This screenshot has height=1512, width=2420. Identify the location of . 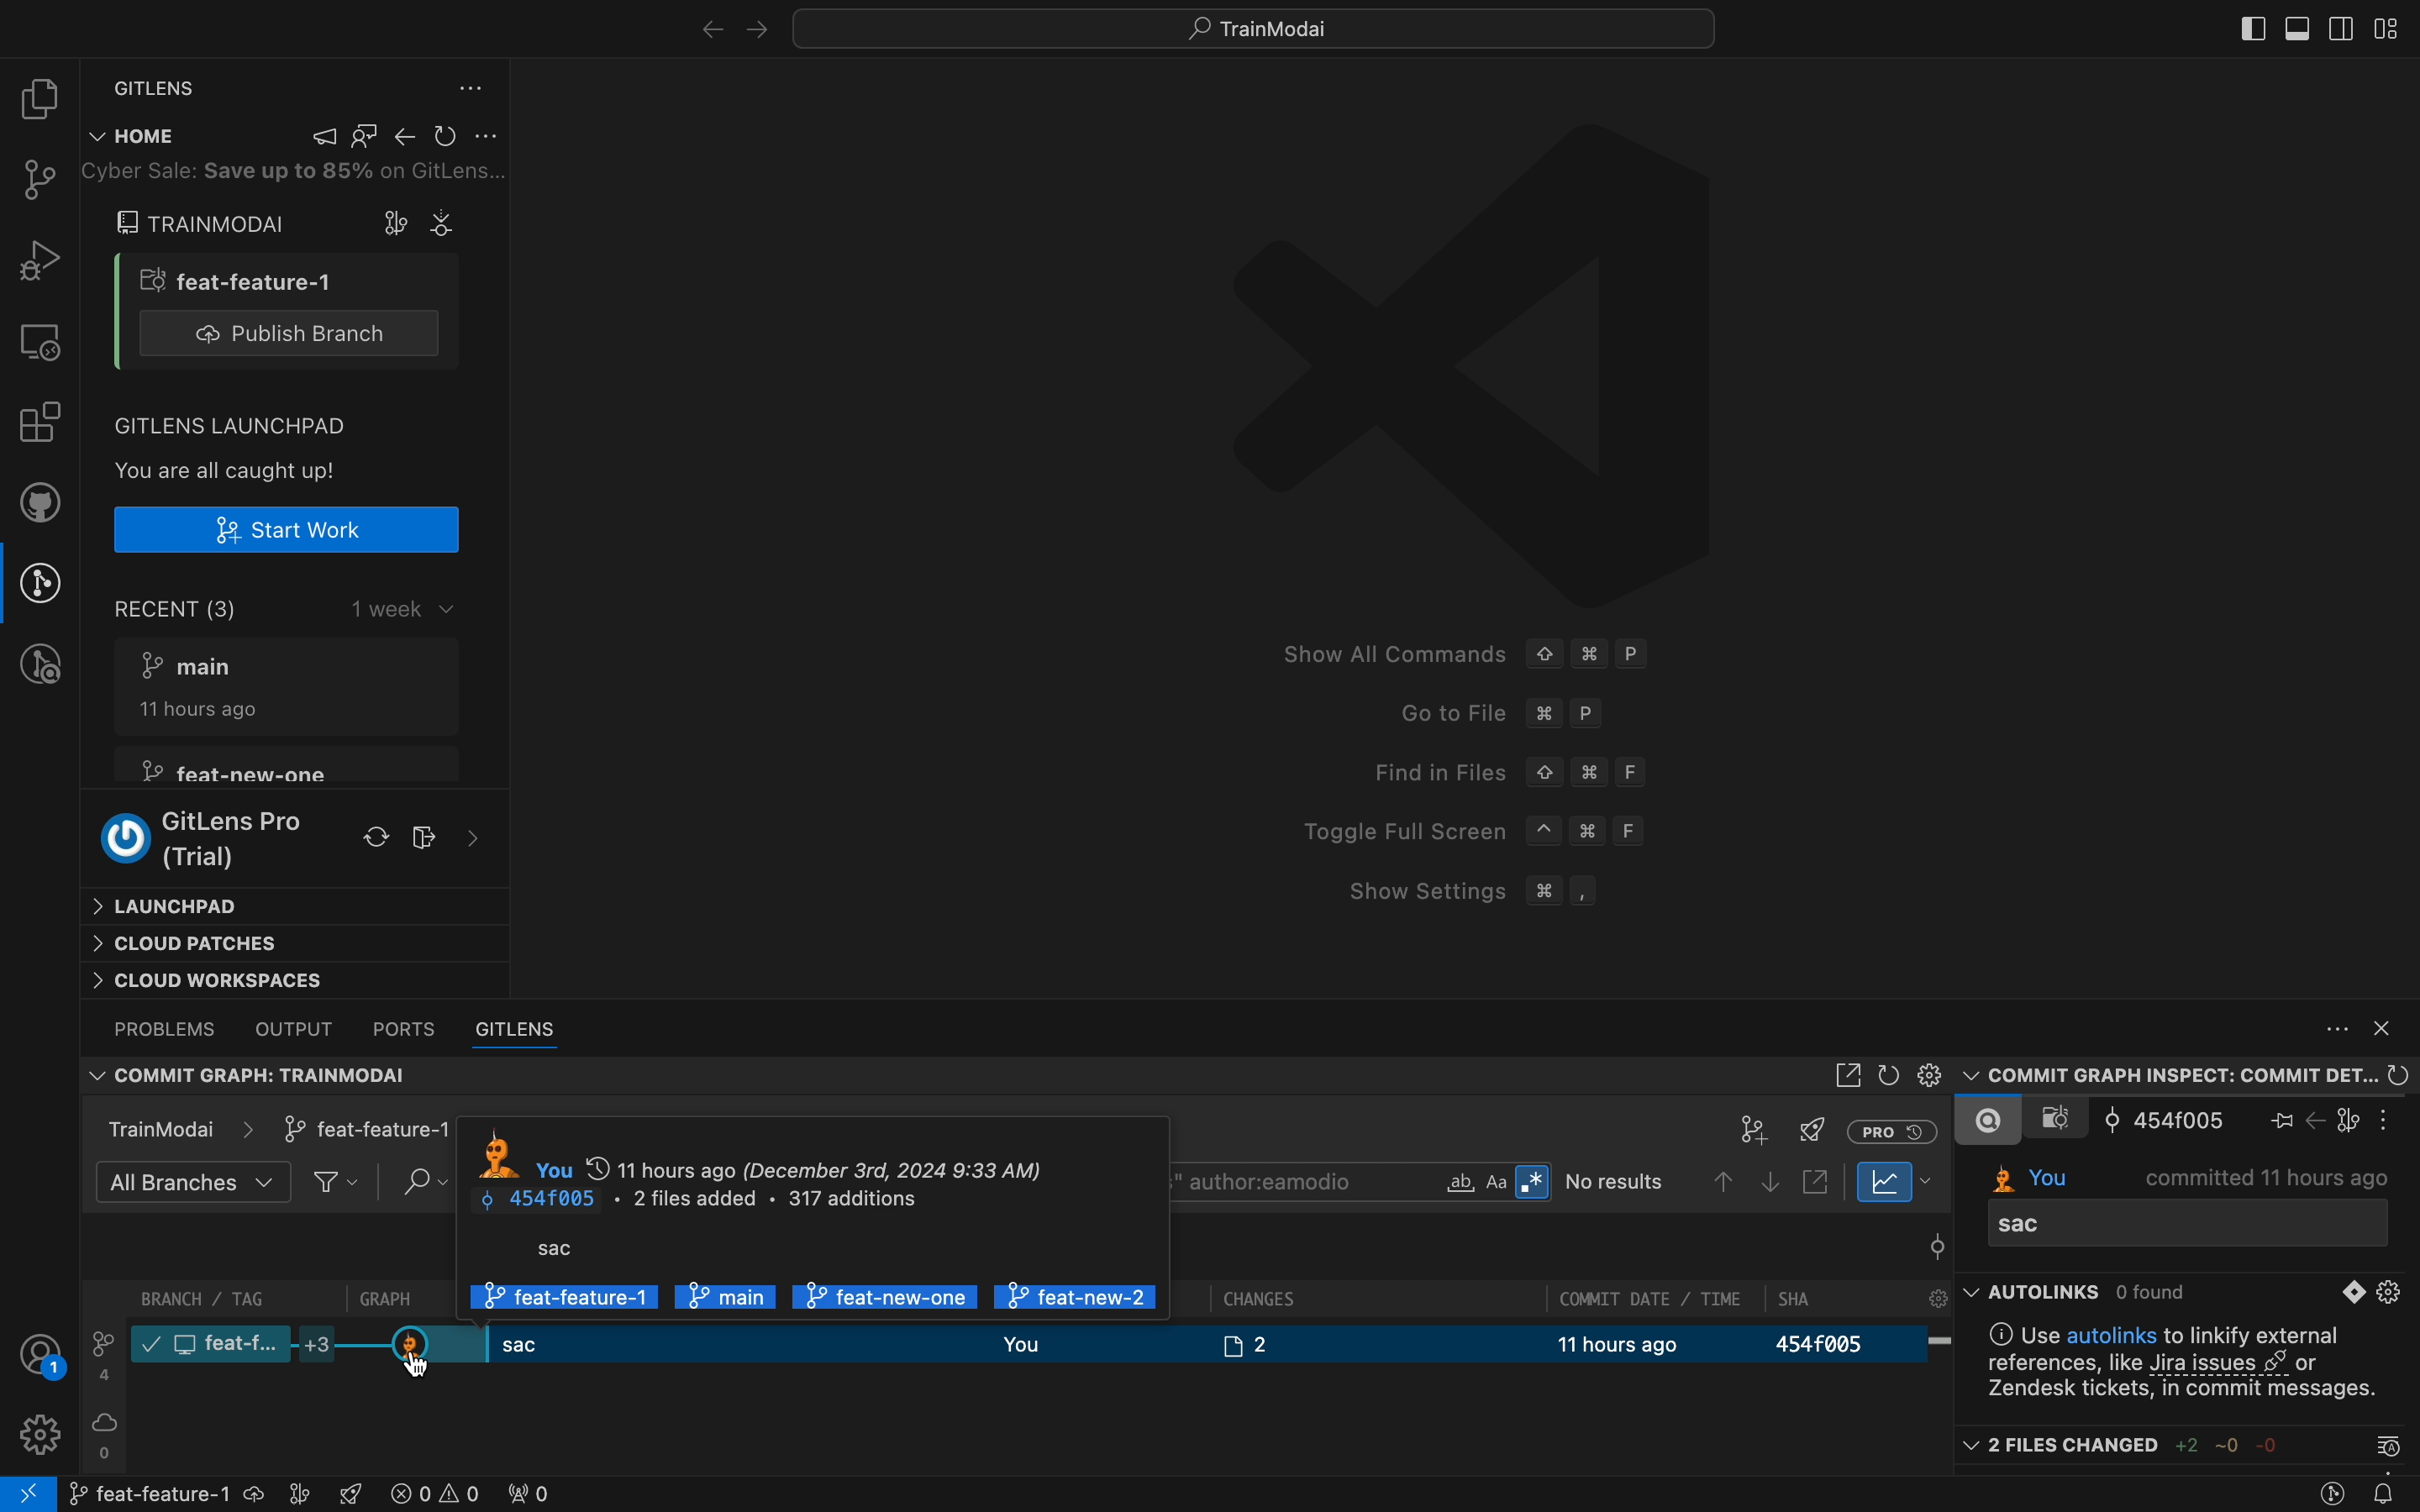
(1891, 1077).